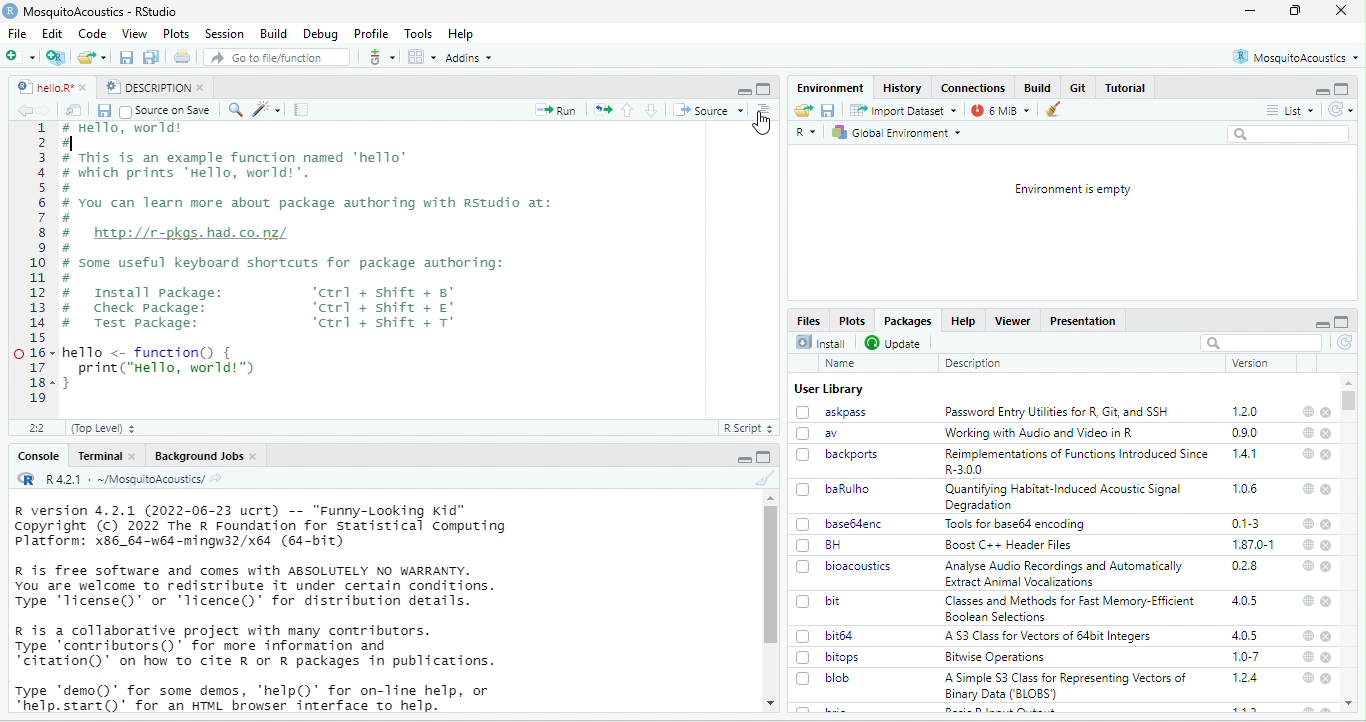  I want to click on Update, so click(894, 342).